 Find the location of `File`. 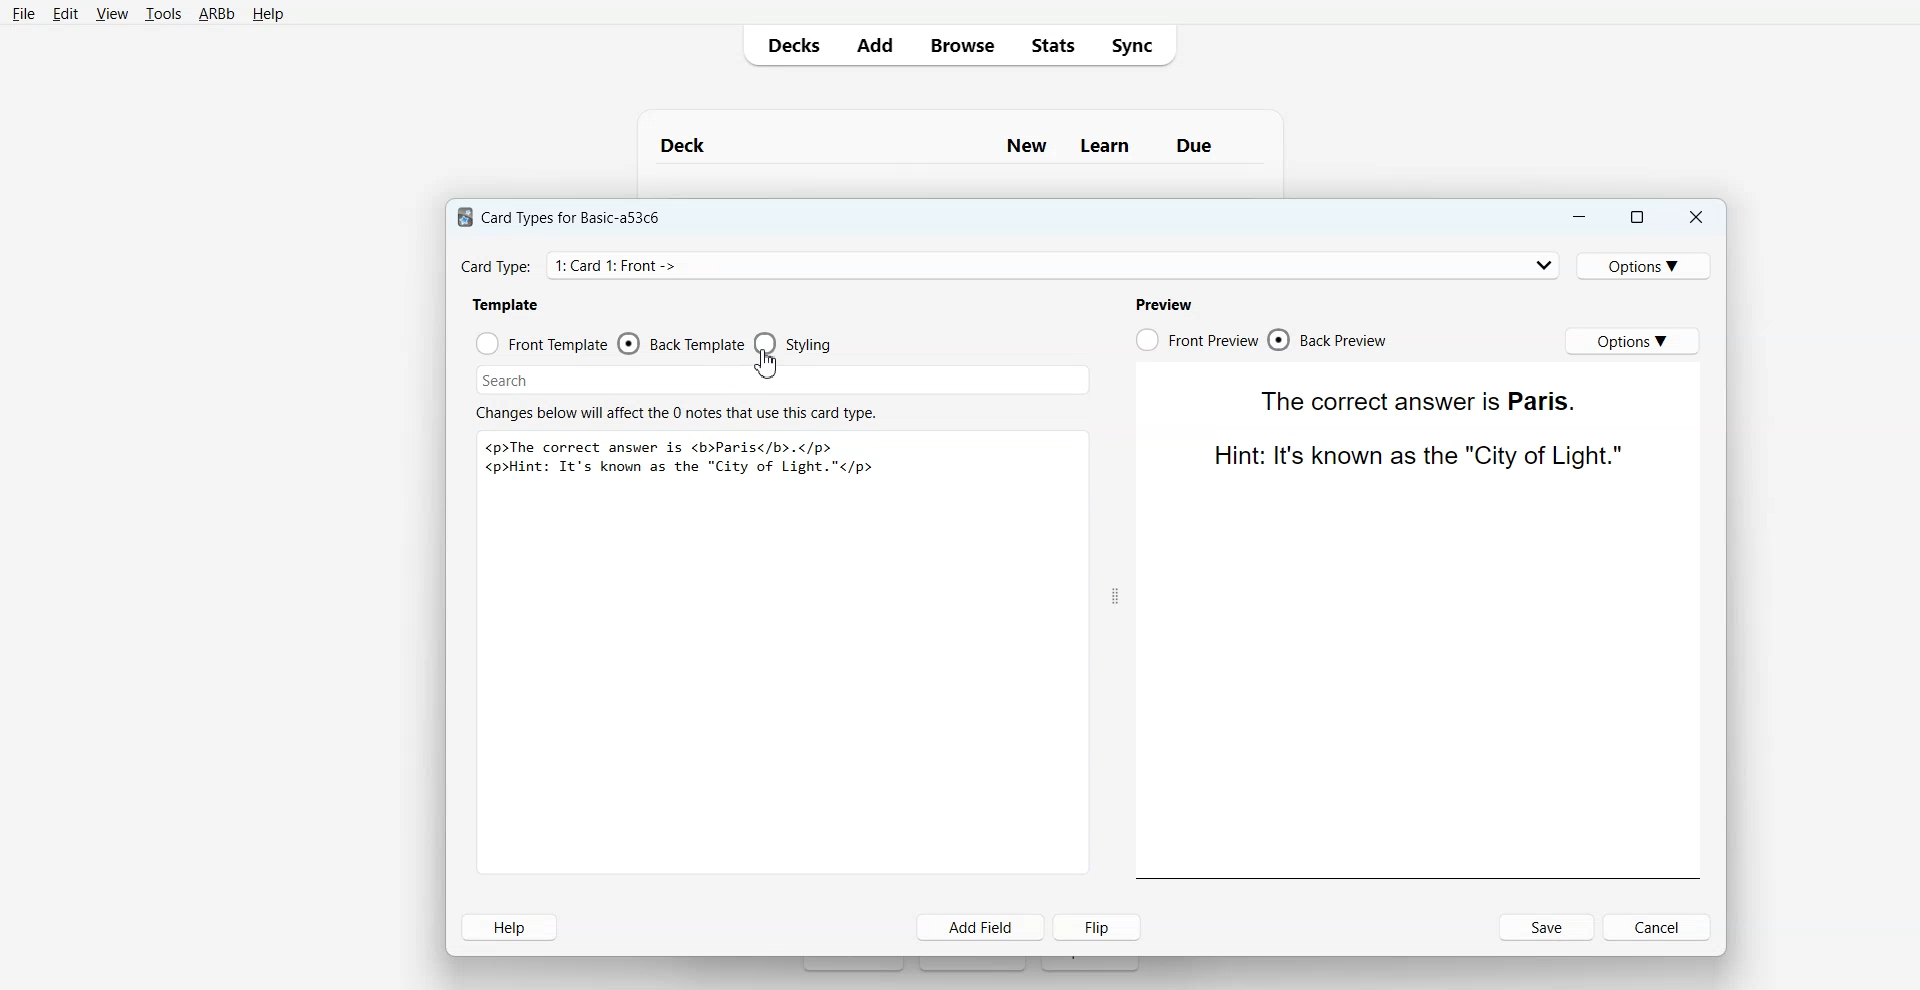

File is located at coordinates (23, 13).